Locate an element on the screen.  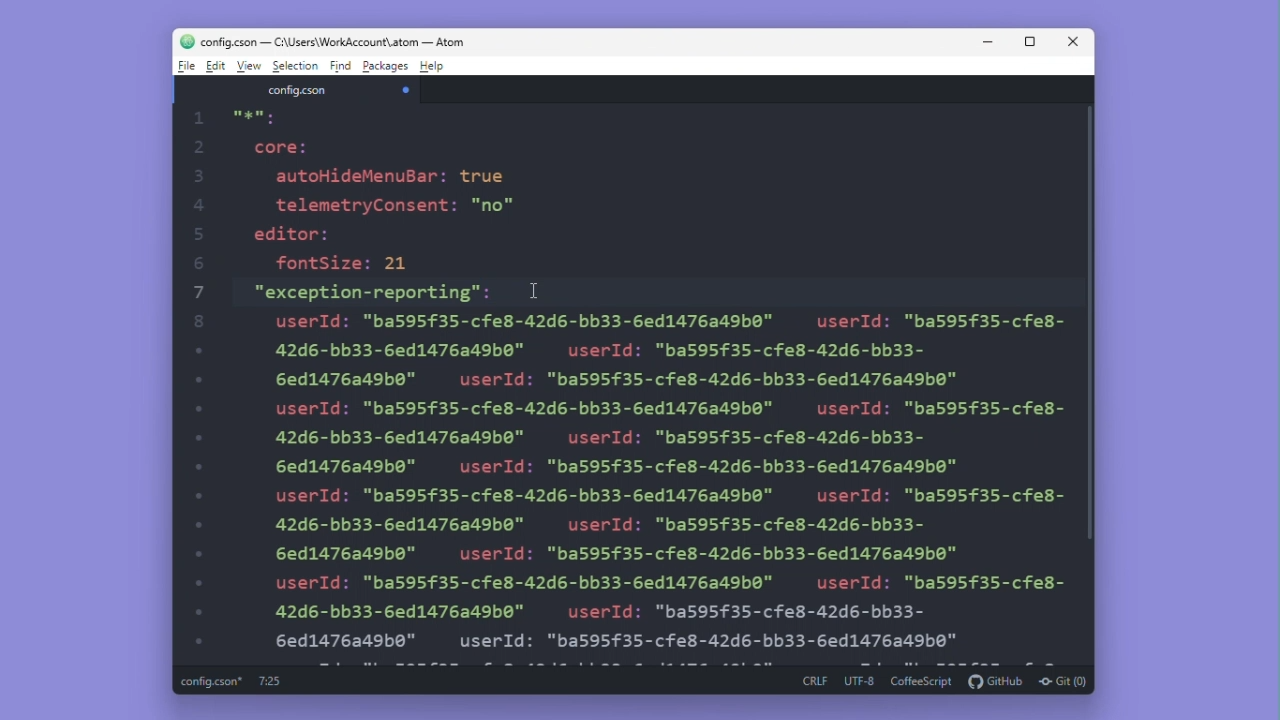
autoHidemenuBar: true is located at coordinates (393, 176).